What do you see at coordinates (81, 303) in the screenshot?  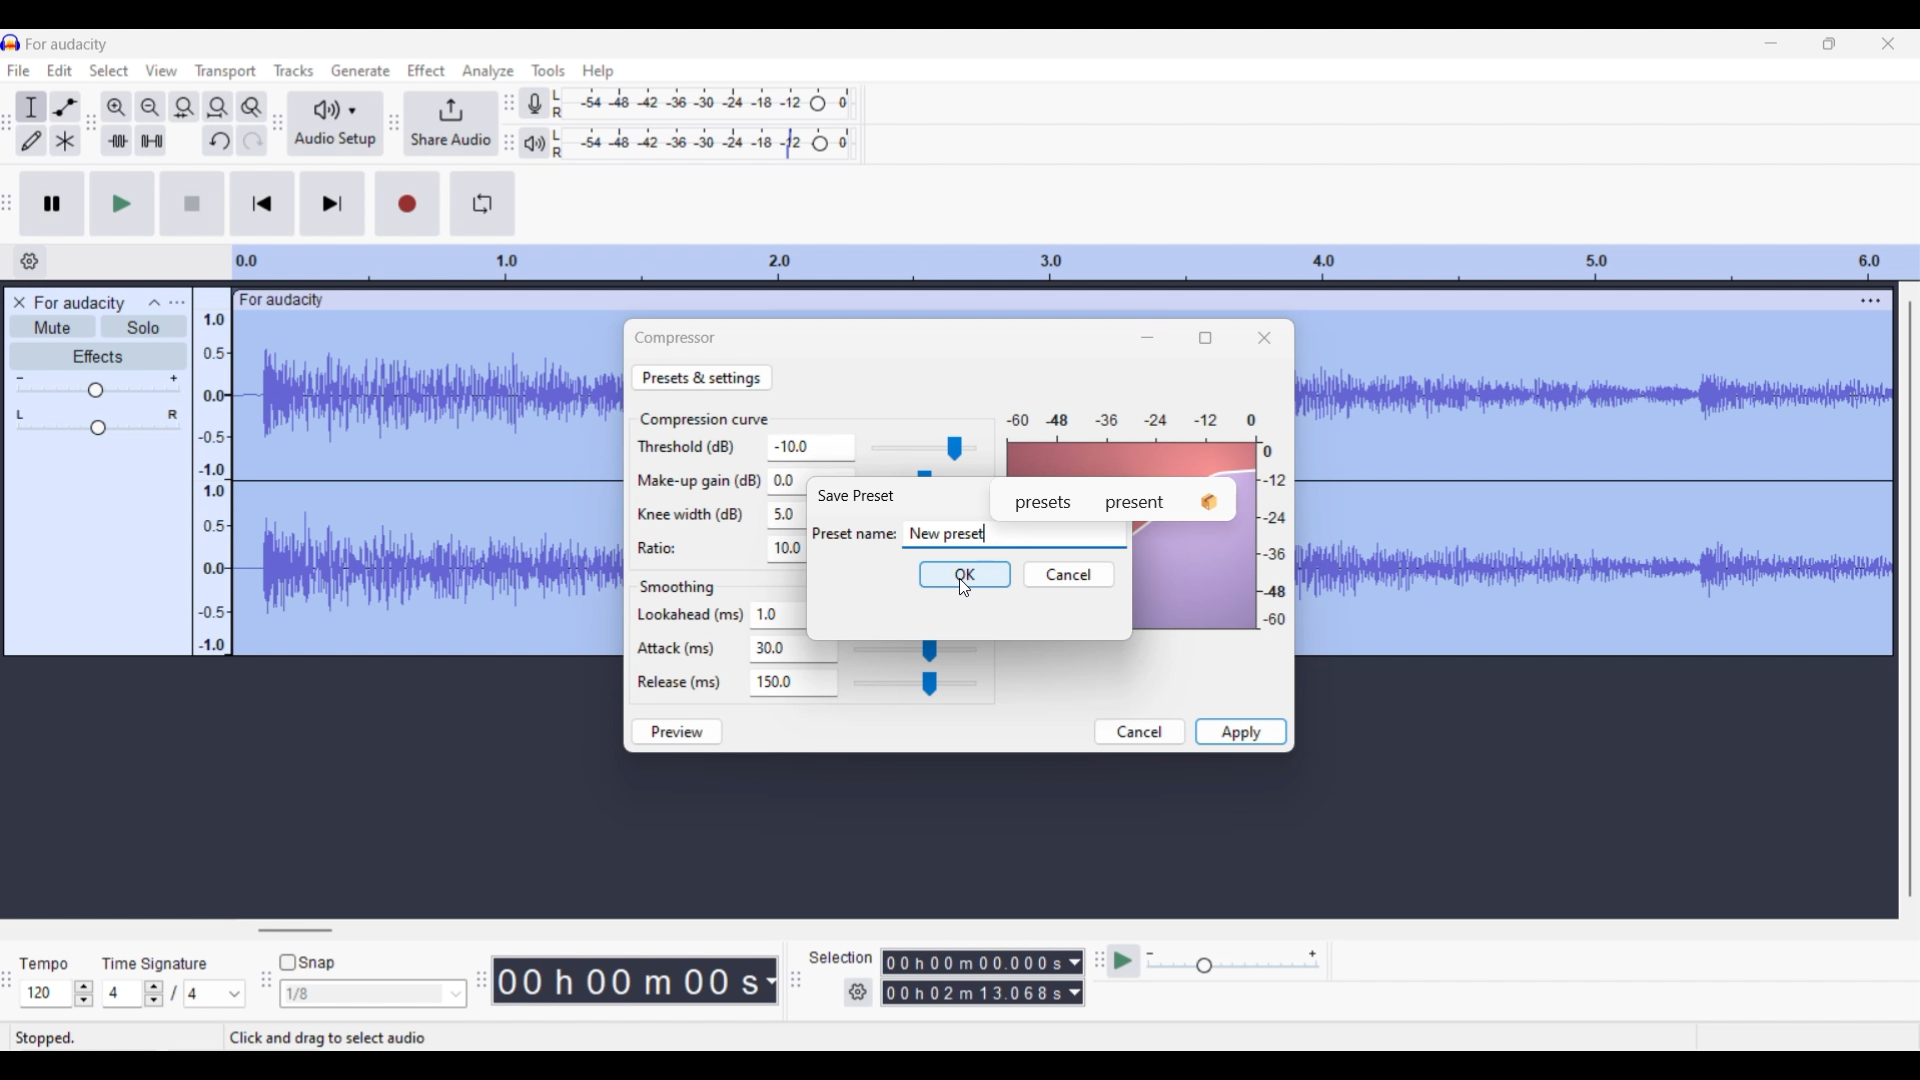 I see `For audacity` at bounding box center [81, 303].